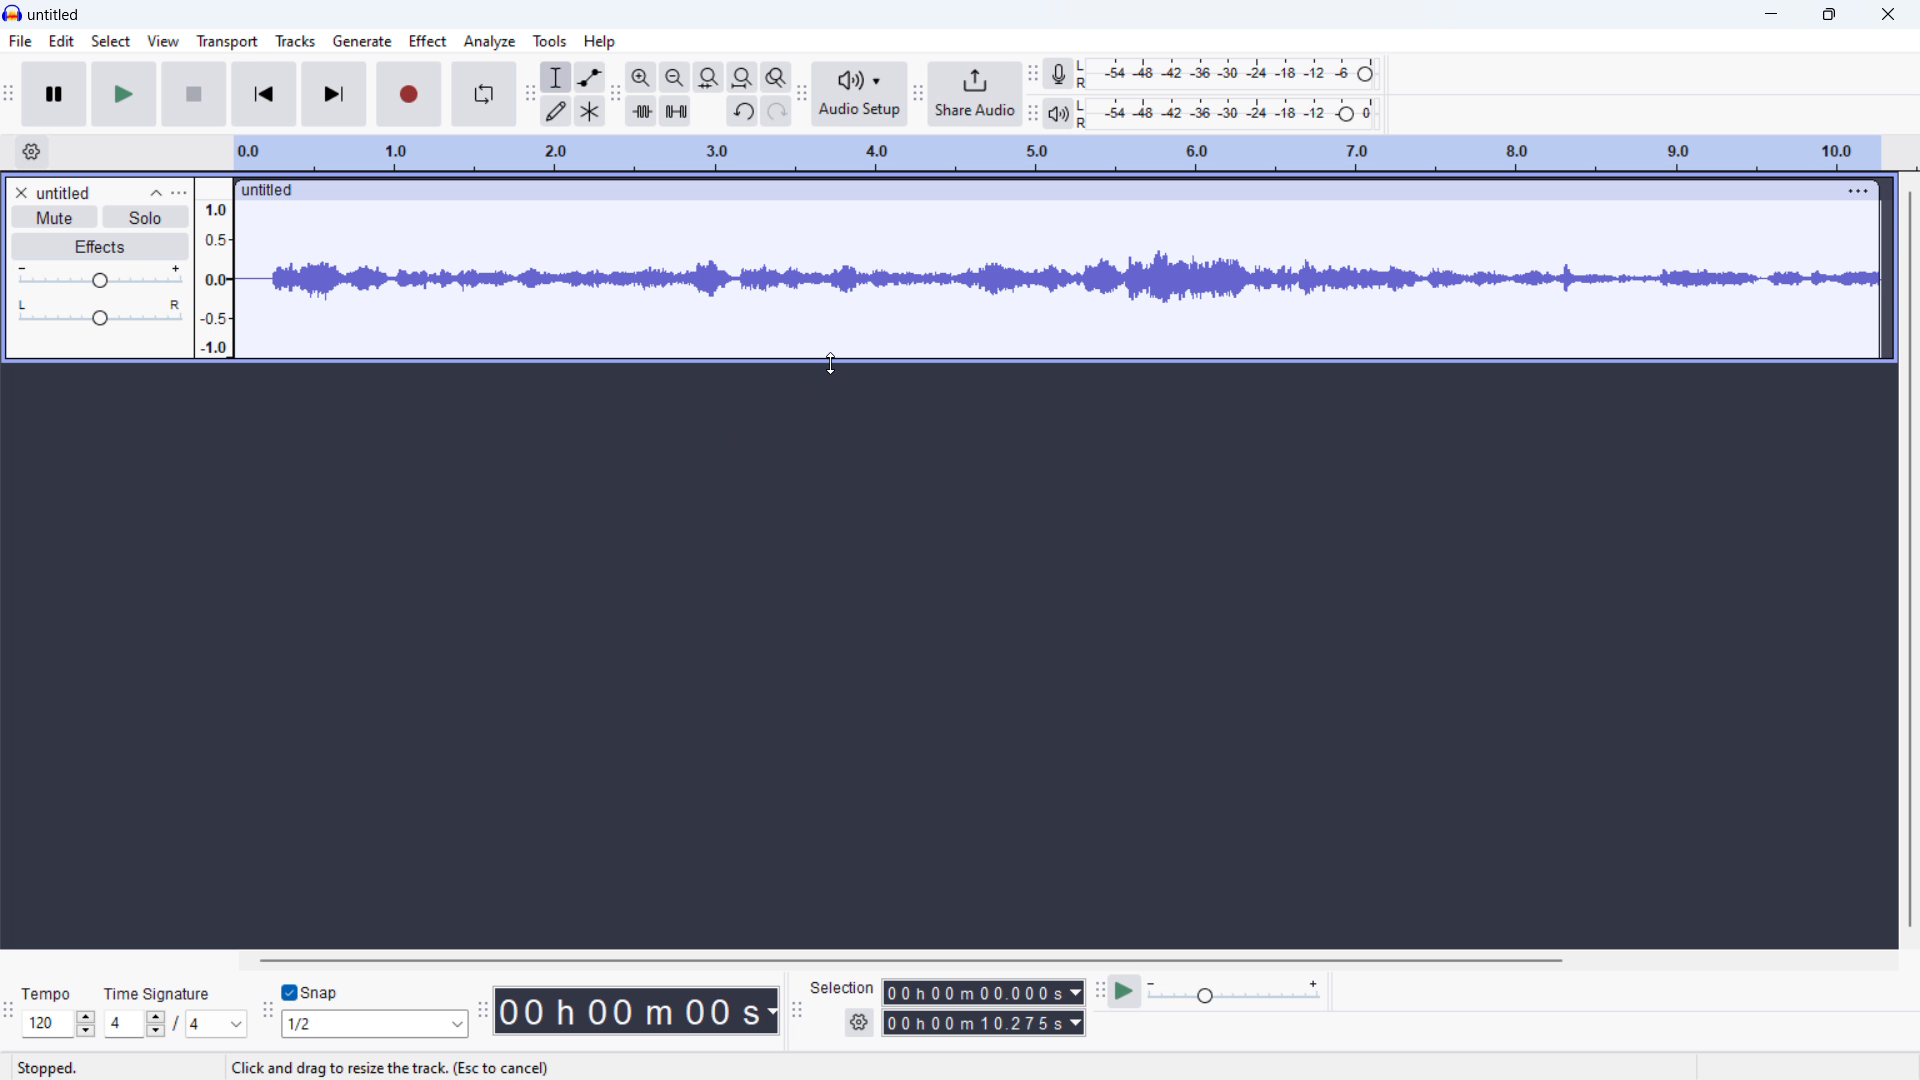 The height and width of the screenshot is (1080, 1920). I want to click on vertical scrollbar, so click(1911, 559).